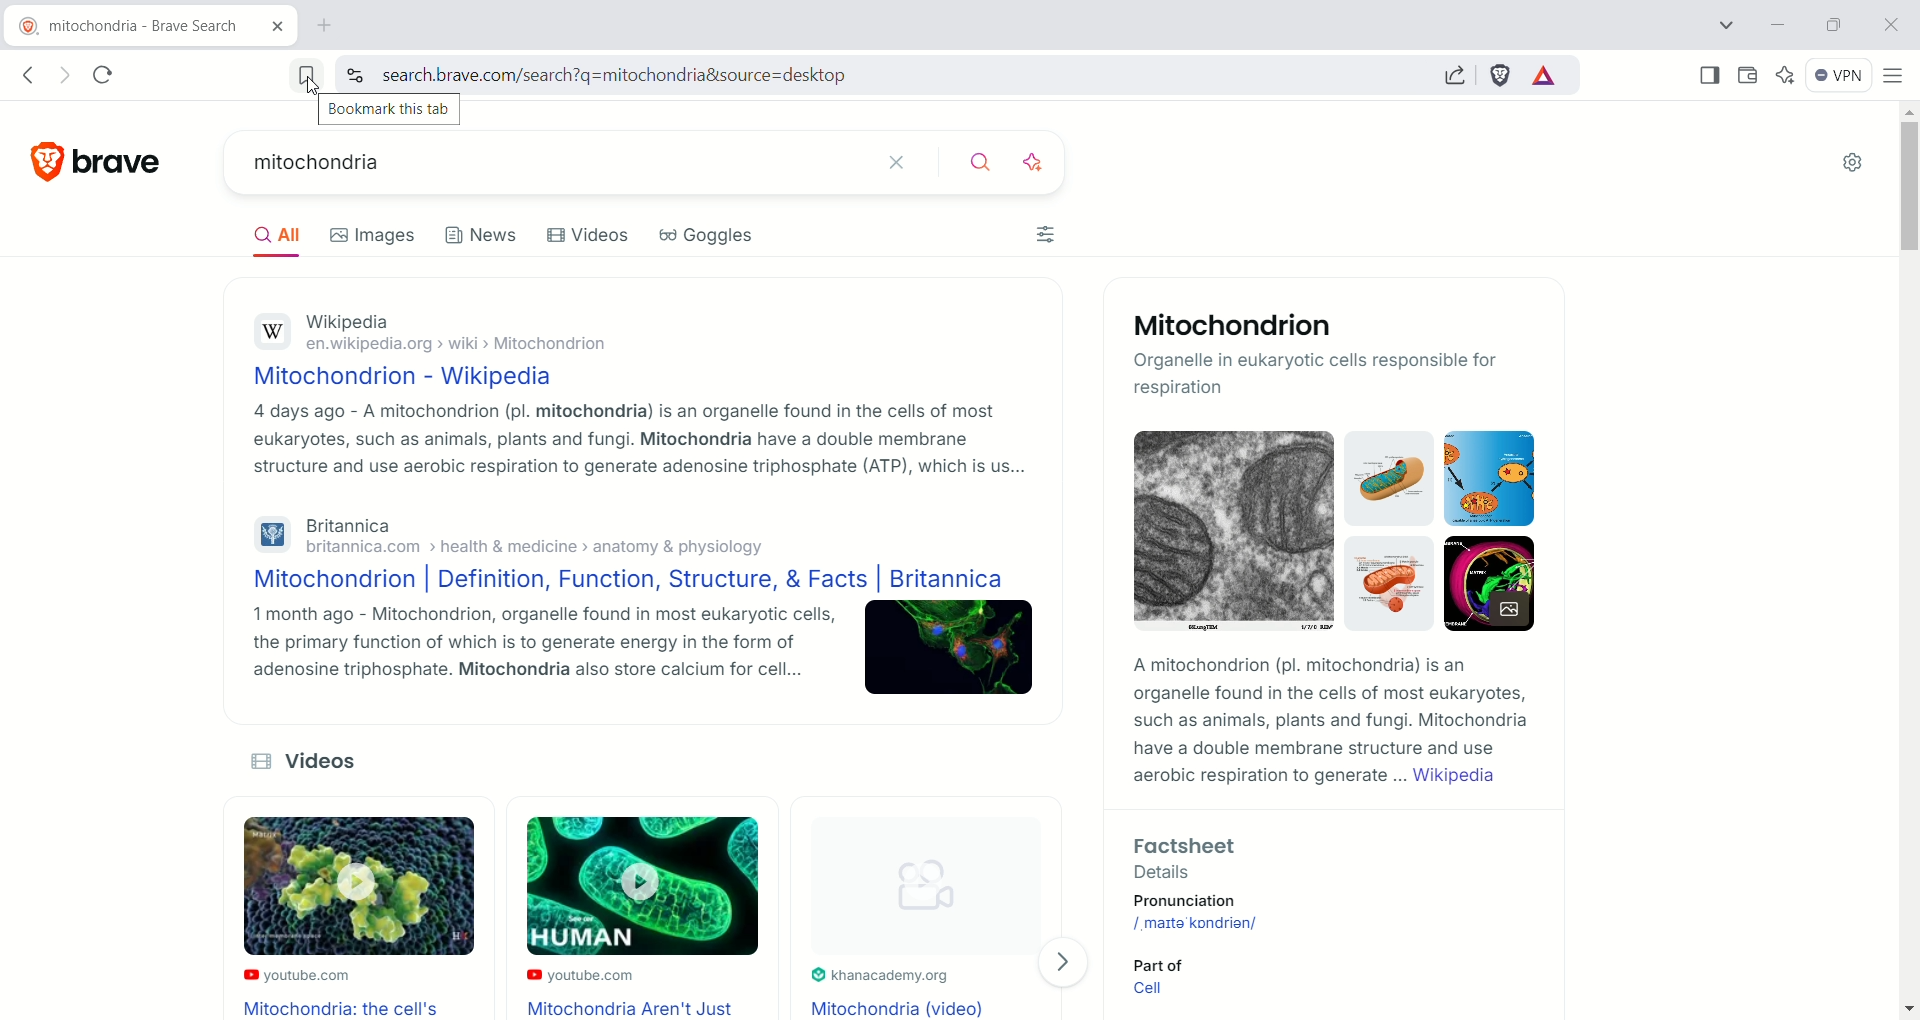  What do you see at coordinates (387, 113) in the screenshot?
I see `bookmark this tab` at bounding box center [387, 113].